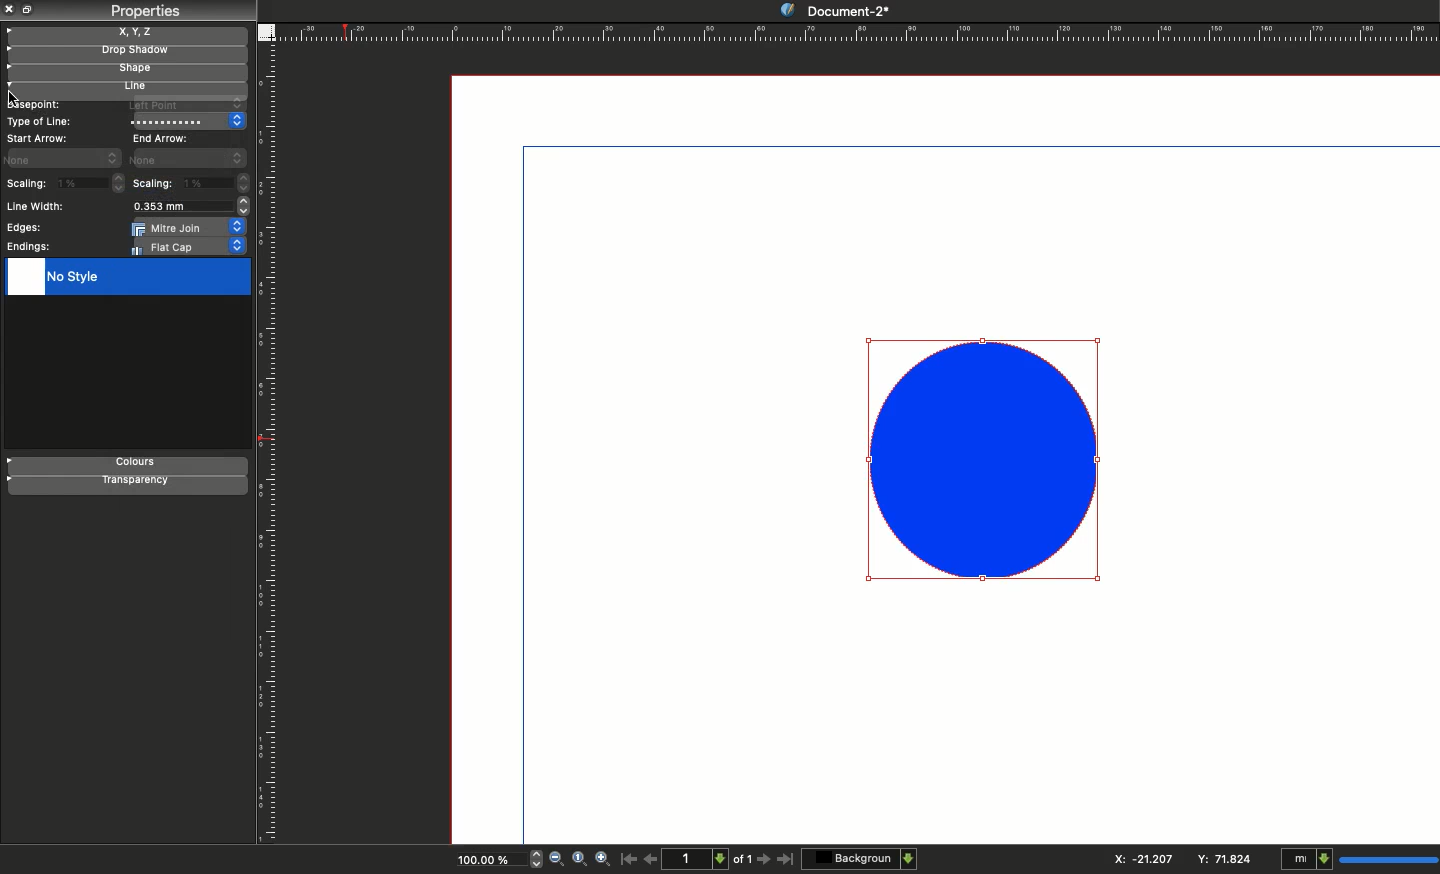  Describe the element at coordinates (556, 860) in the screenshot. I see `Zoom out` at that location.